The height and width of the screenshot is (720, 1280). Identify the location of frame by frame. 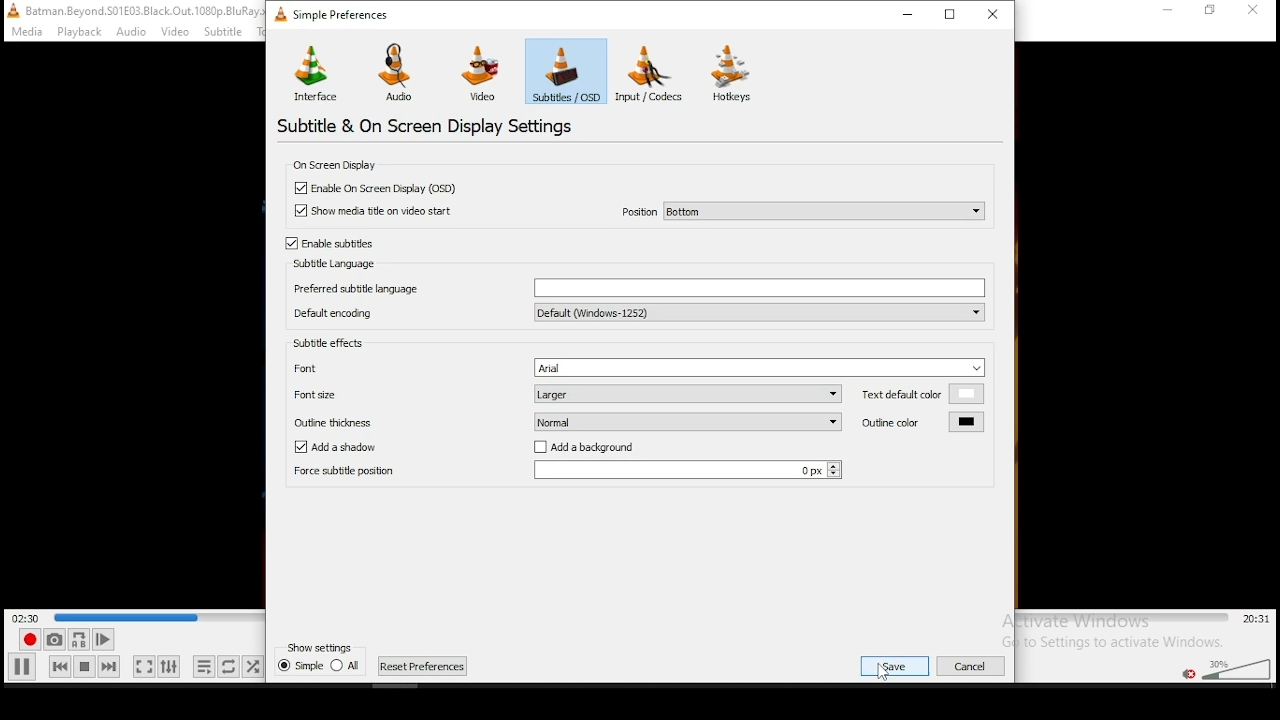
(103, 639).